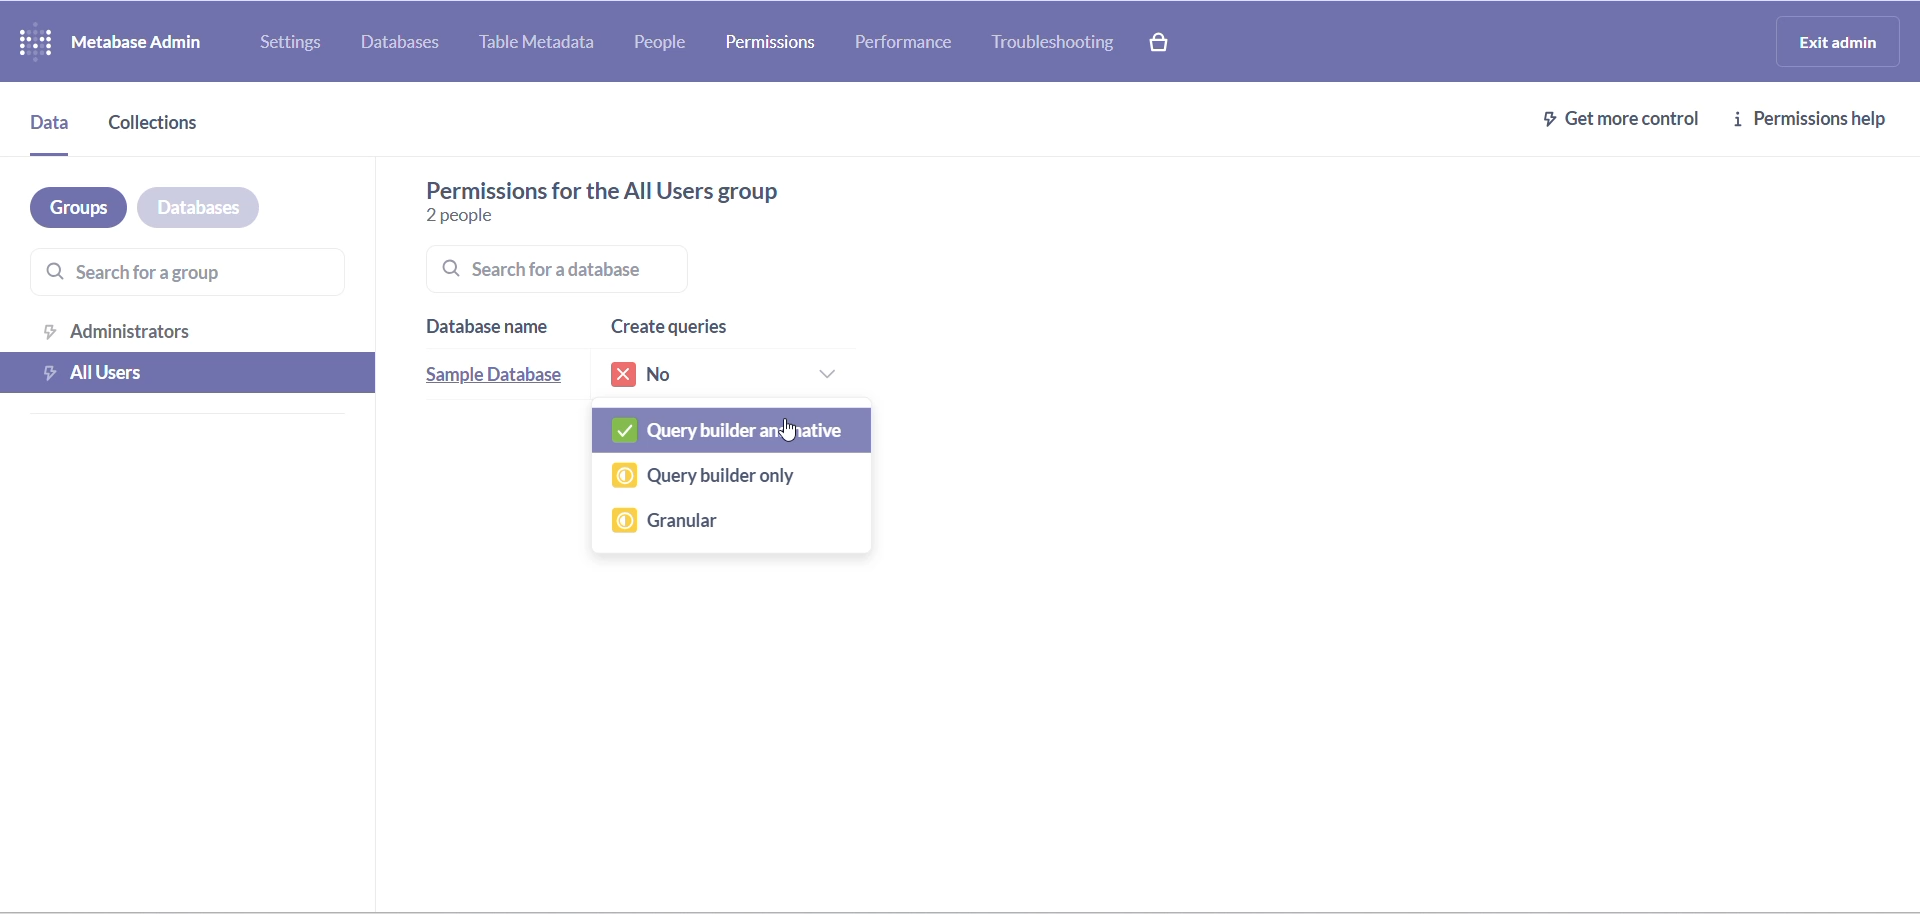 The height and width of the screenshot is (914, 1920). What do you see at coordinates (674, 44) in the screenshot?
I see `people` at bounding box center [674, 44].